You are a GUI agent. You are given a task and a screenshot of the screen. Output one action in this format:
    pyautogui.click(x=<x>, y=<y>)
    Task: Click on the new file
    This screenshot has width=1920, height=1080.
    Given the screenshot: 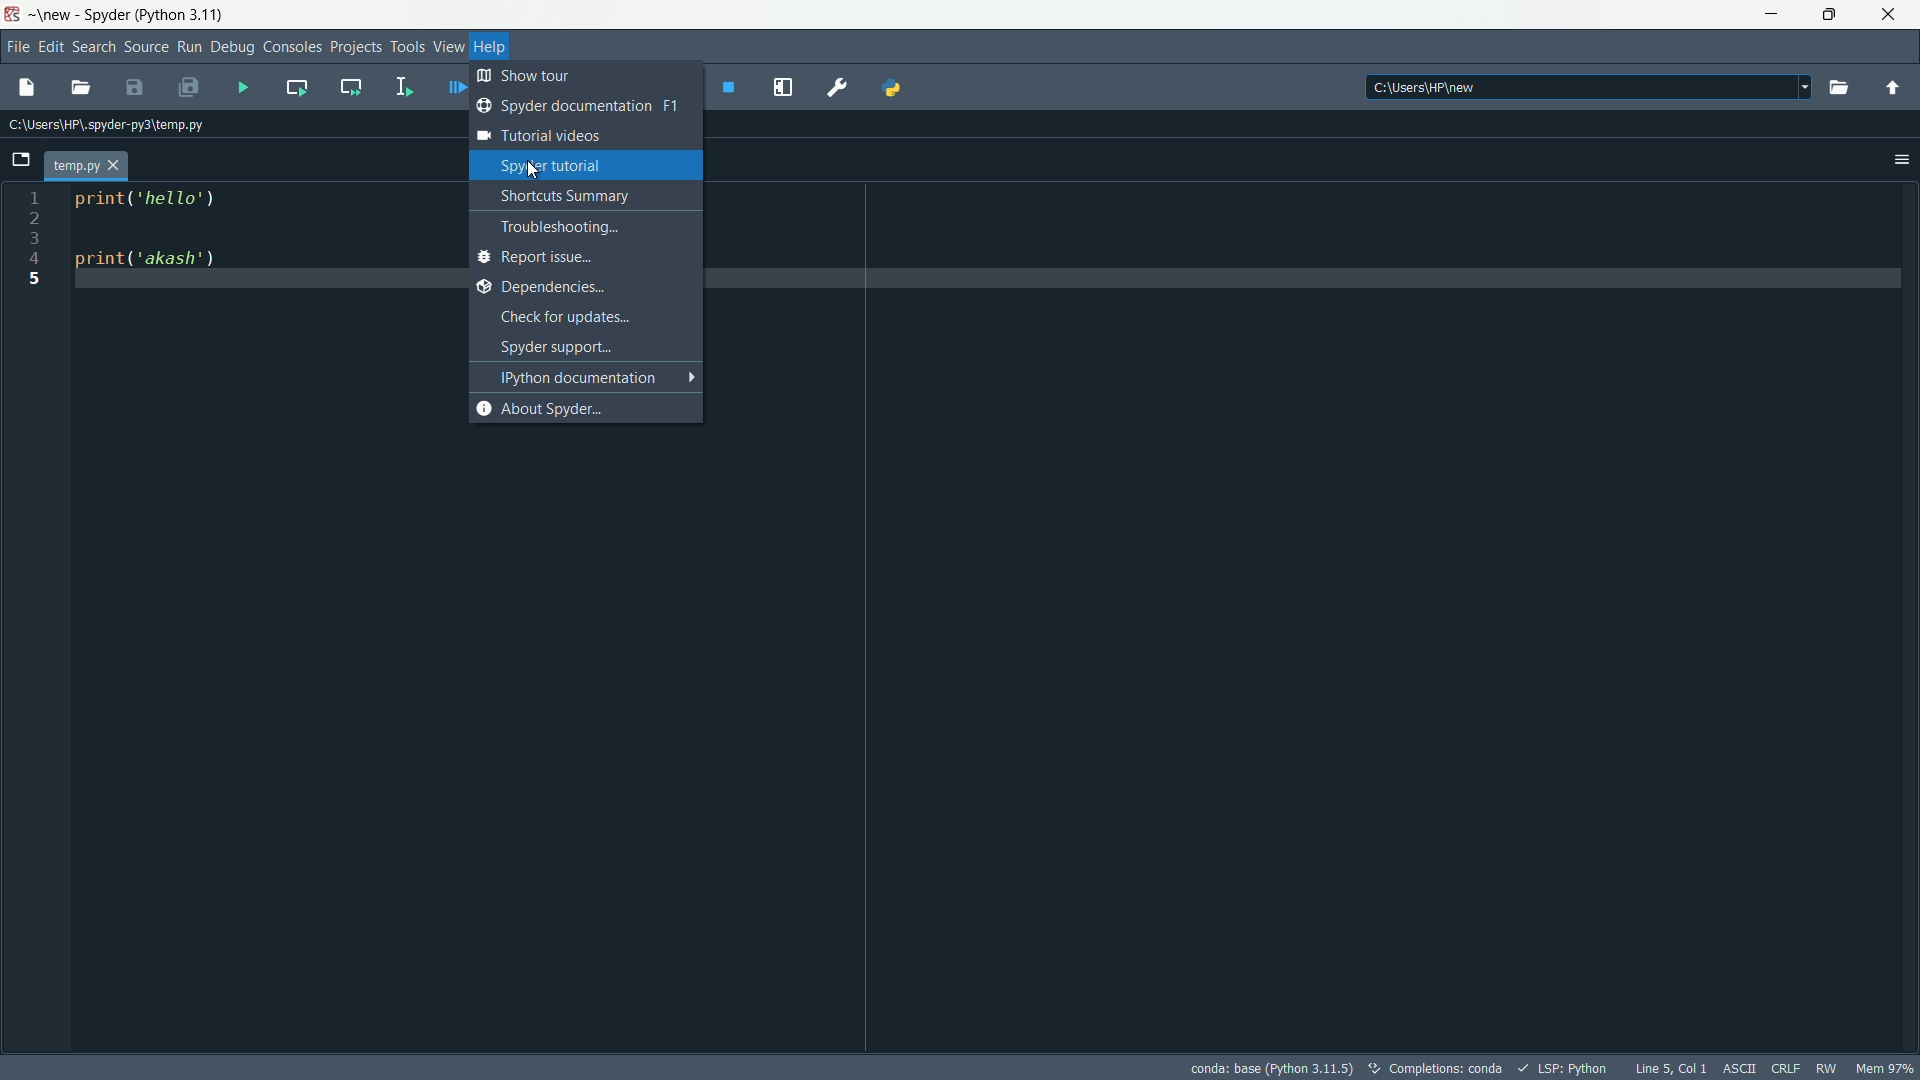 What is the action you would take?
    pyautogui.click(x=26, y=89)
    